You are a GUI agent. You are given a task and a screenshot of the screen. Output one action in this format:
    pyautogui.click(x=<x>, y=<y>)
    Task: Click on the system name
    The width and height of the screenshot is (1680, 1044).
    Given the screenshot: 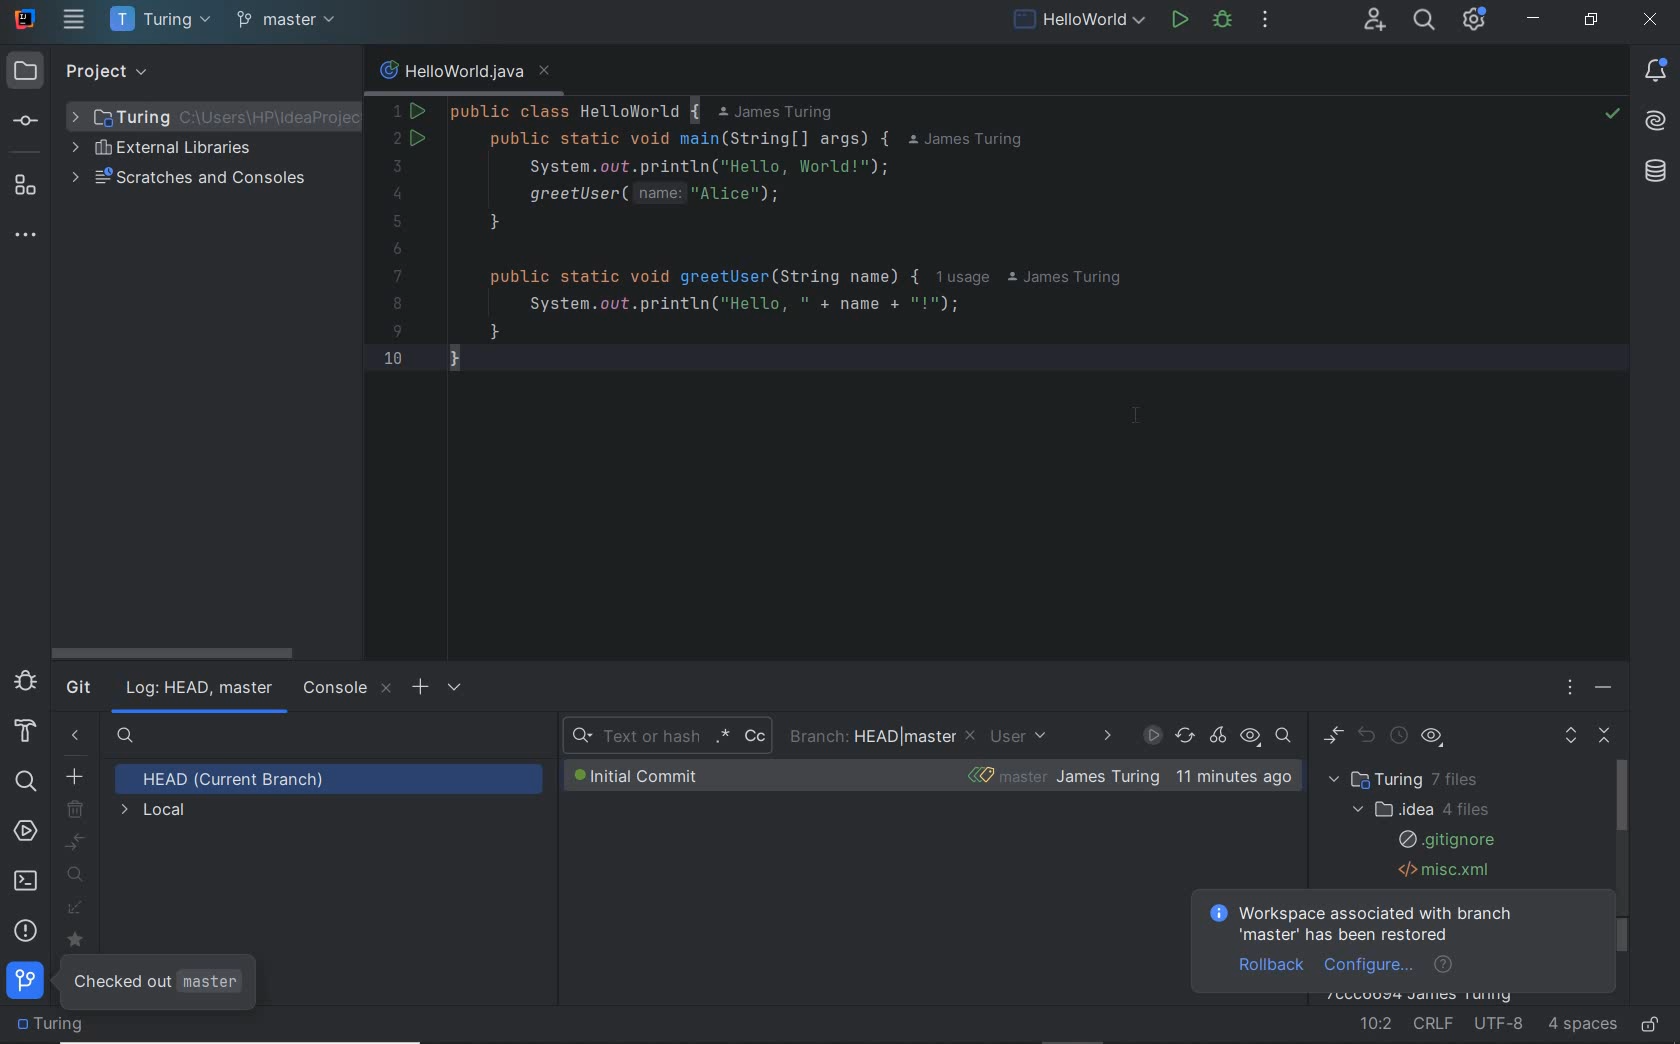 What is the action you would take?
    pyautogui.click(x=26, y=17)
    